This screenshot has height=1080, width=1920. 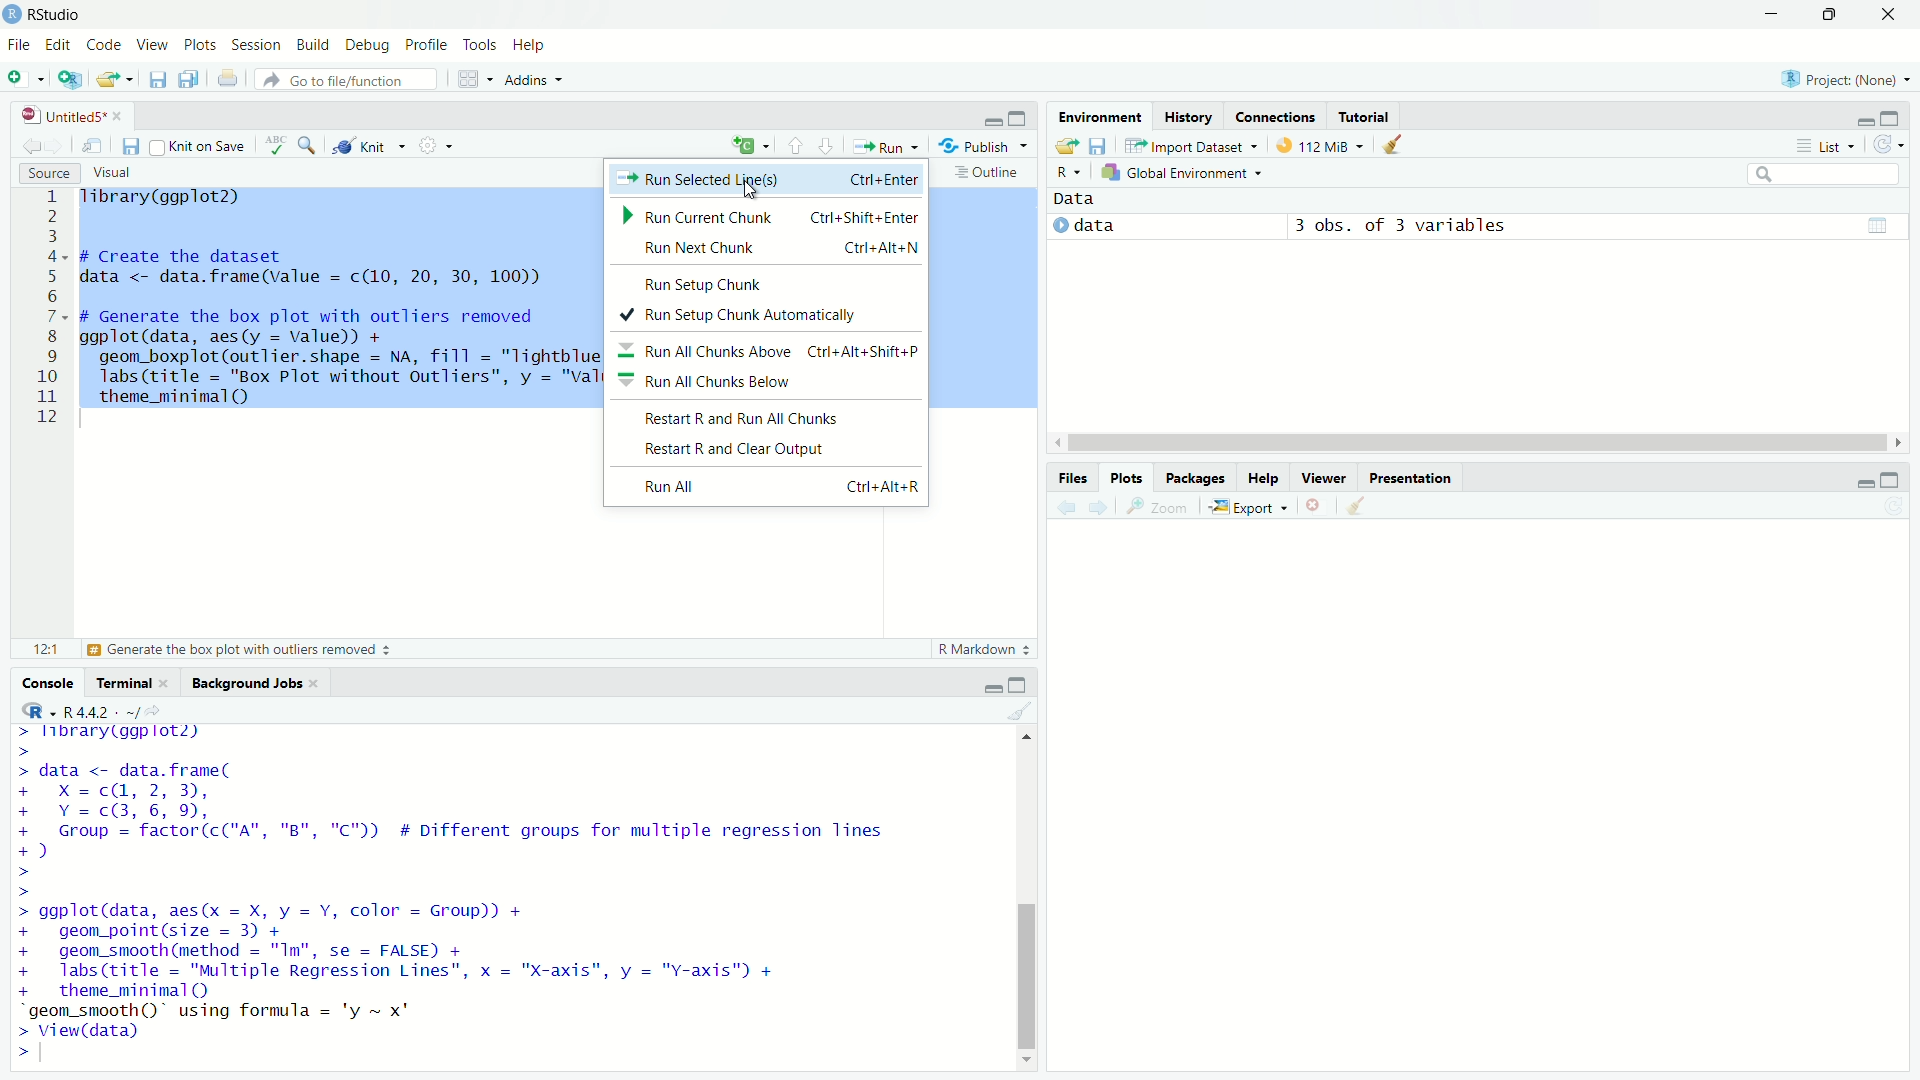 What do you see at coordinates (1410, 475) in the screenshot?
I see `Presentation` at bounding box center [1410, 475].